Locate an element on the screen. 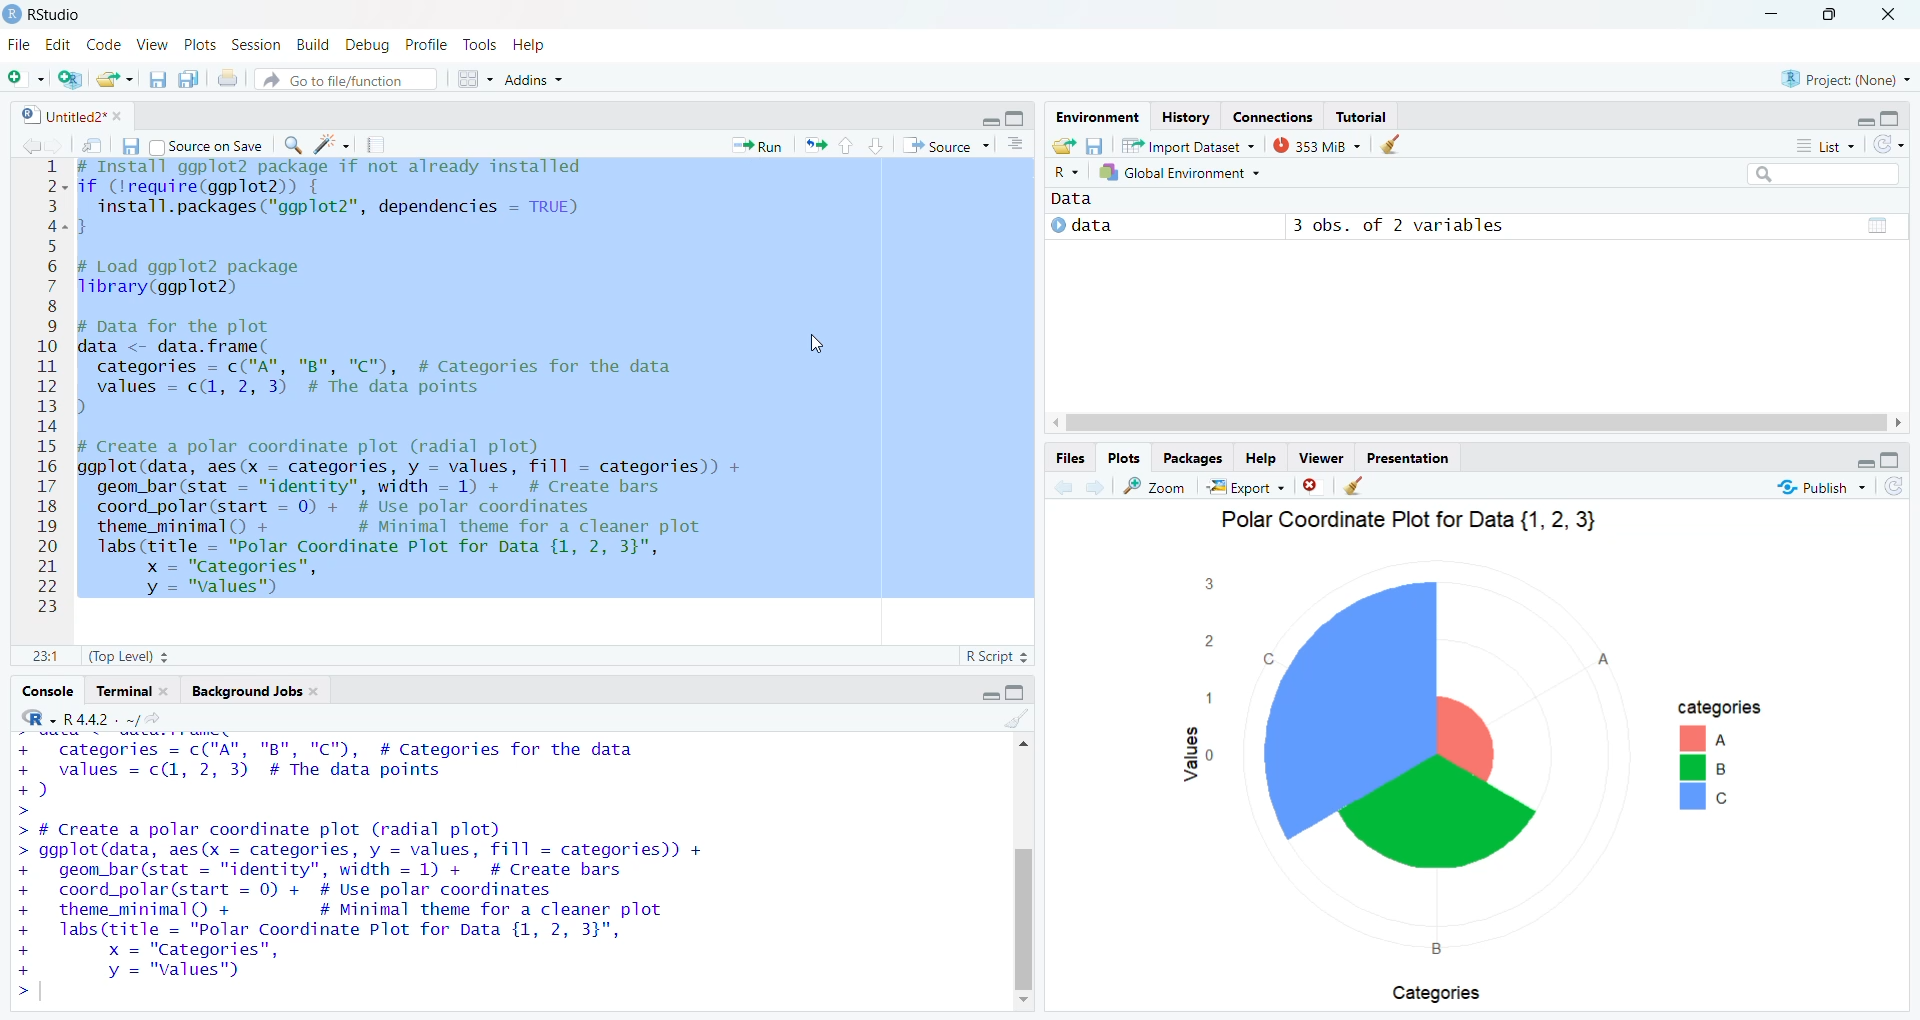 The height and width of the screenshot is (1020, 1920). refresh is located at coordinates (1889, 145).